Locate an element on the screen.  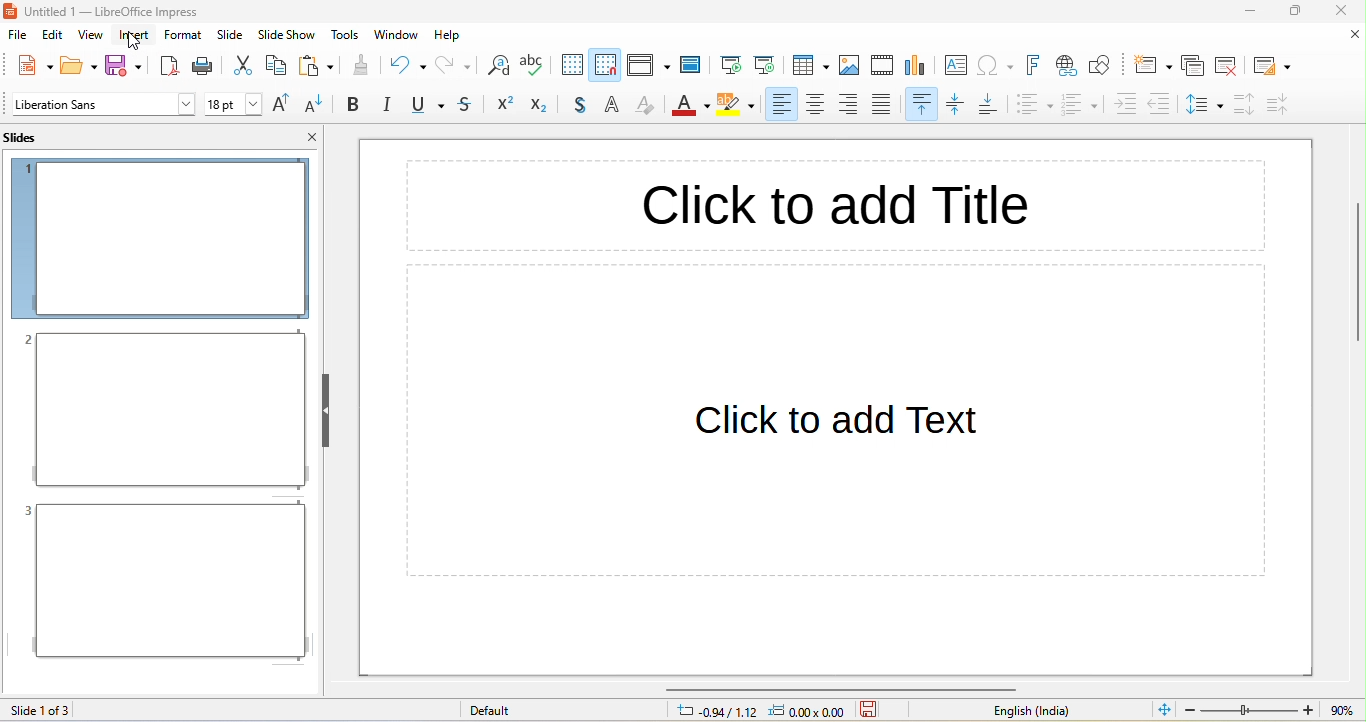
fontwork text is located at coordinates (1037, 65).